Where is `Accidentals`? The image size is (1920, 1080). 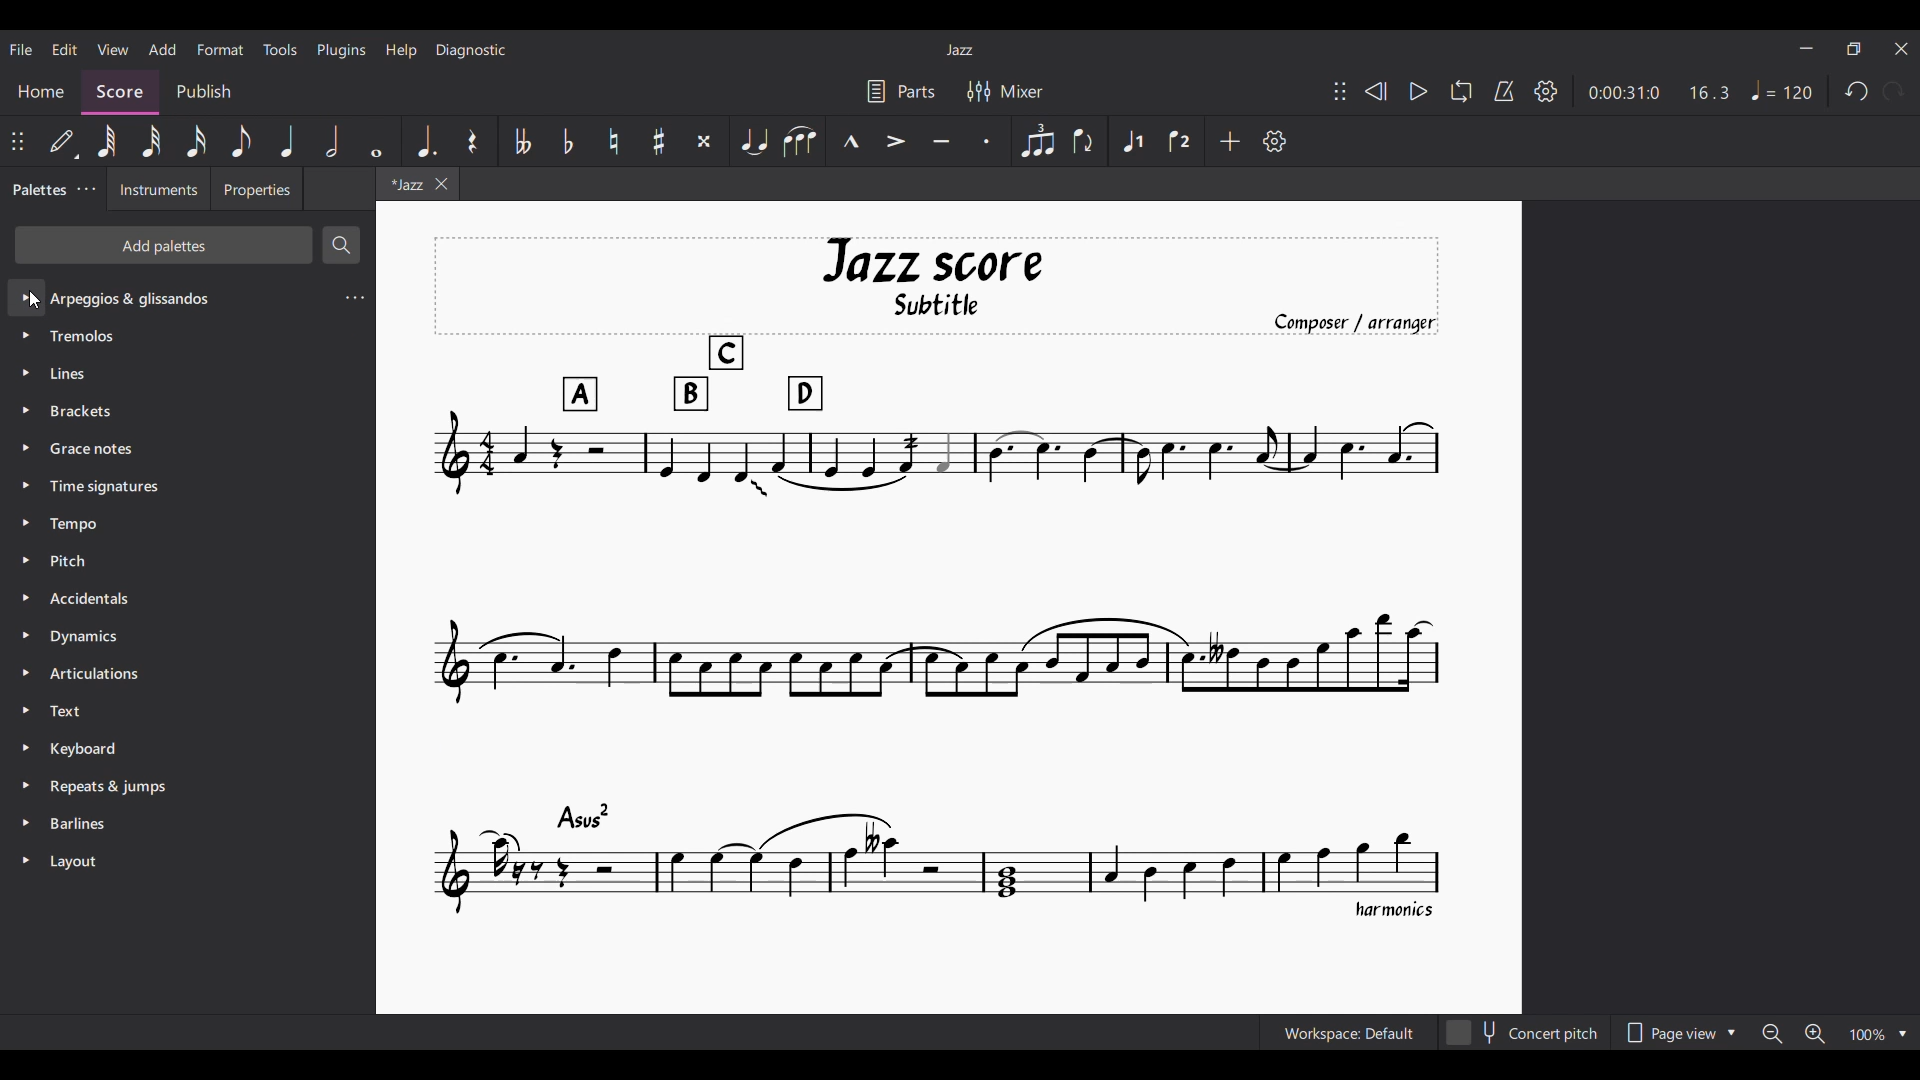
Accidentals is located at coordinates (95, 600).